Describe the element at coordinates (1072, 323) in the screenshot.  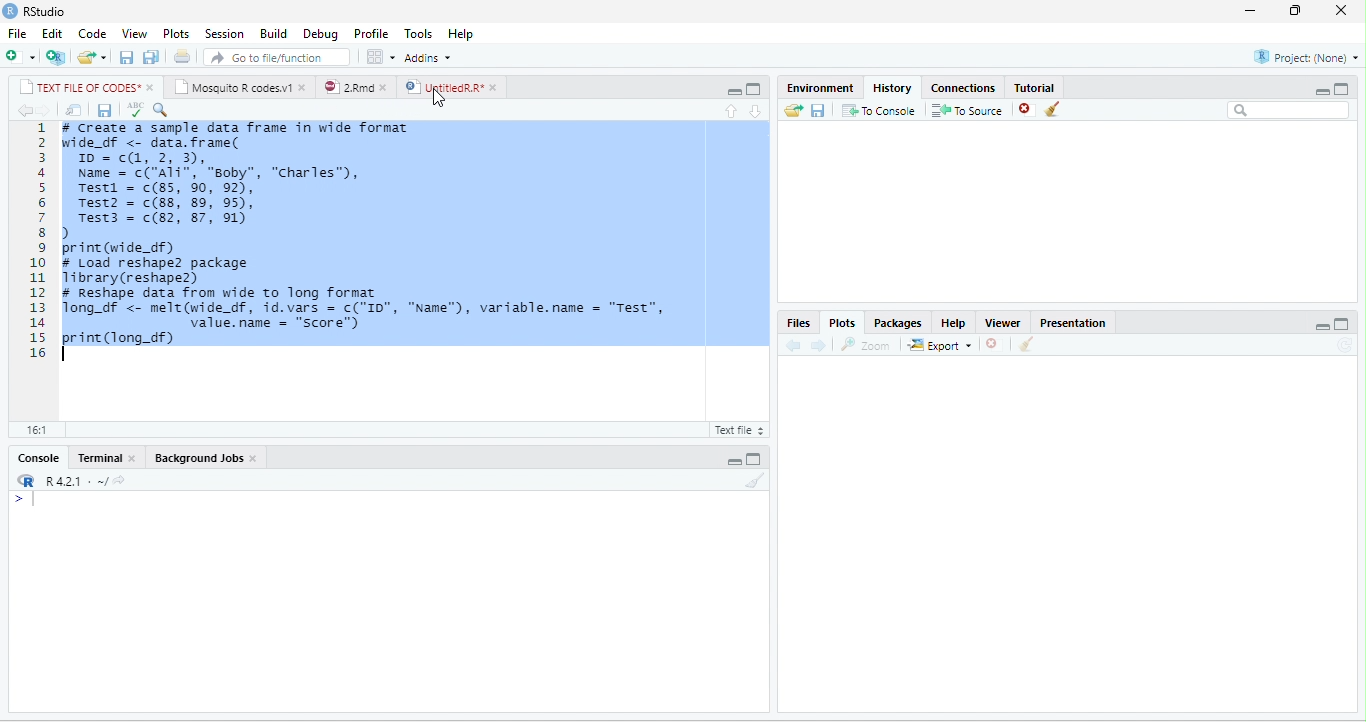
I see `Presentation` at that location.